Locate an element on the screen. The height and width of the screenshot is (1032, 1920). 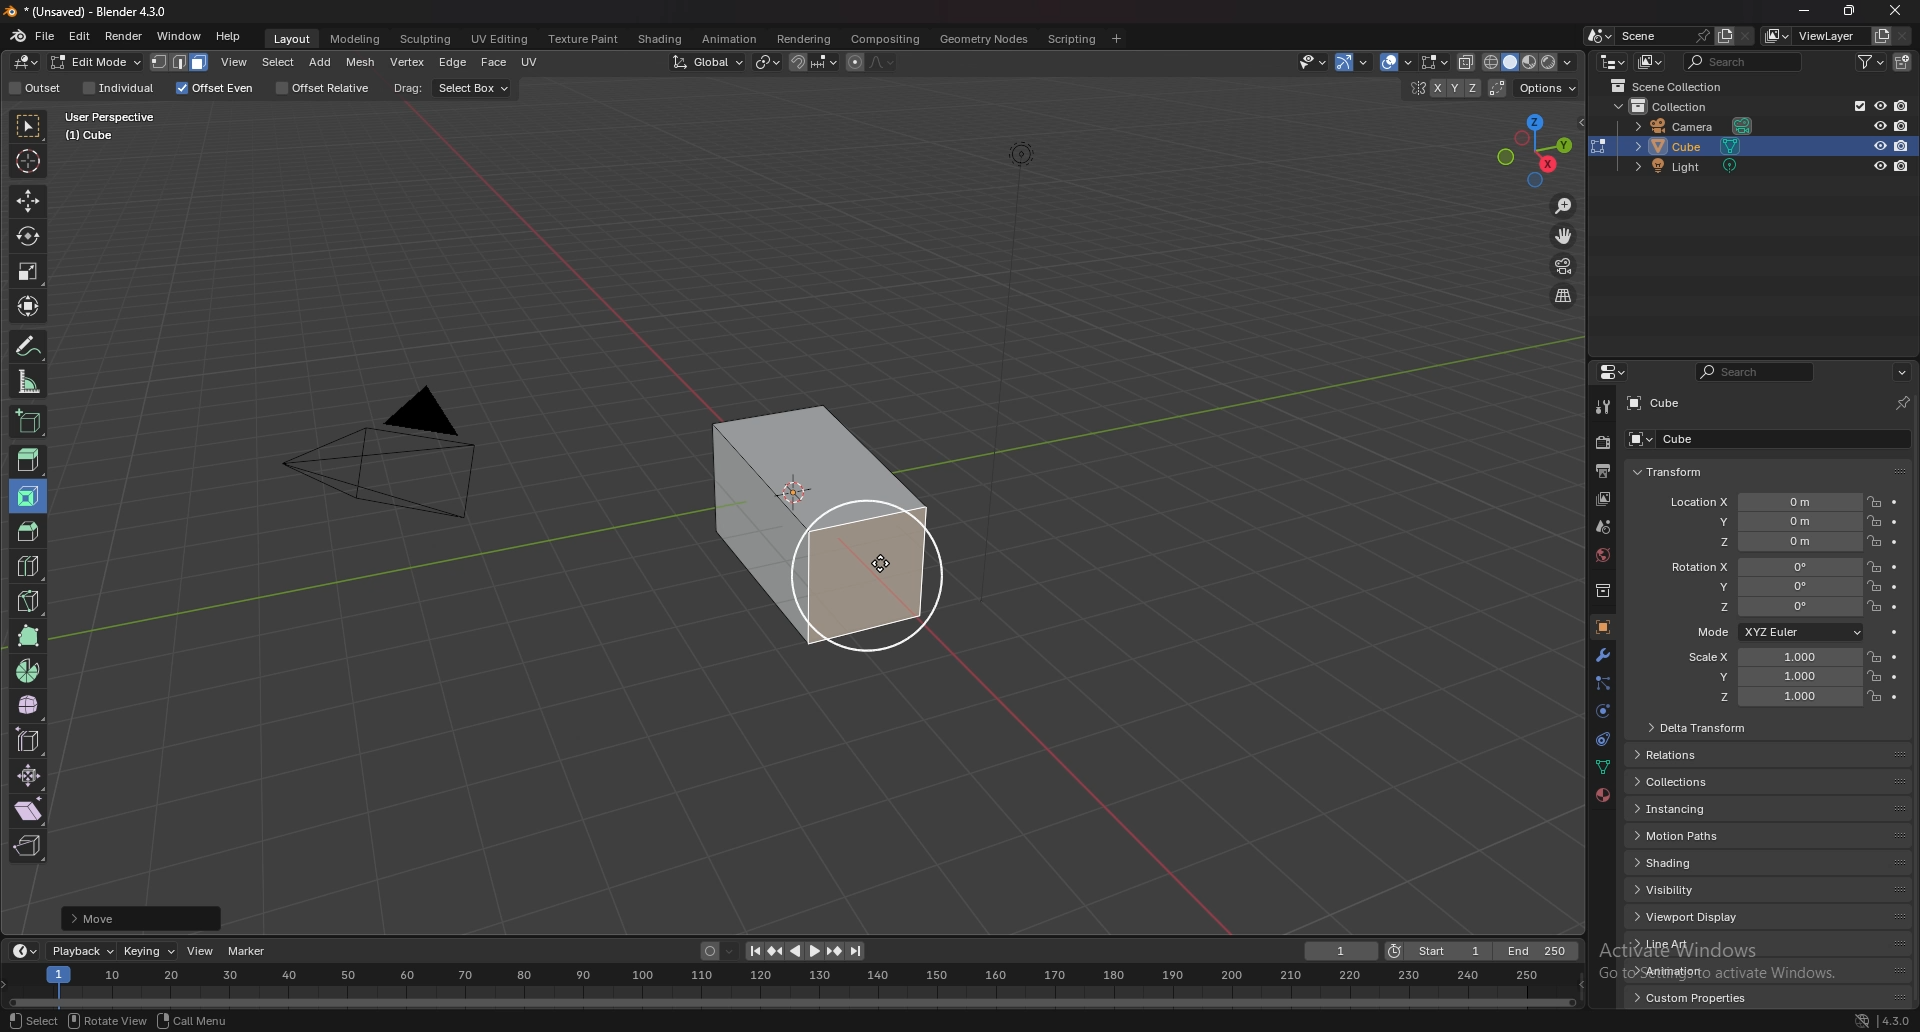
proportional editing falloff is located at coordinates (883, 62).